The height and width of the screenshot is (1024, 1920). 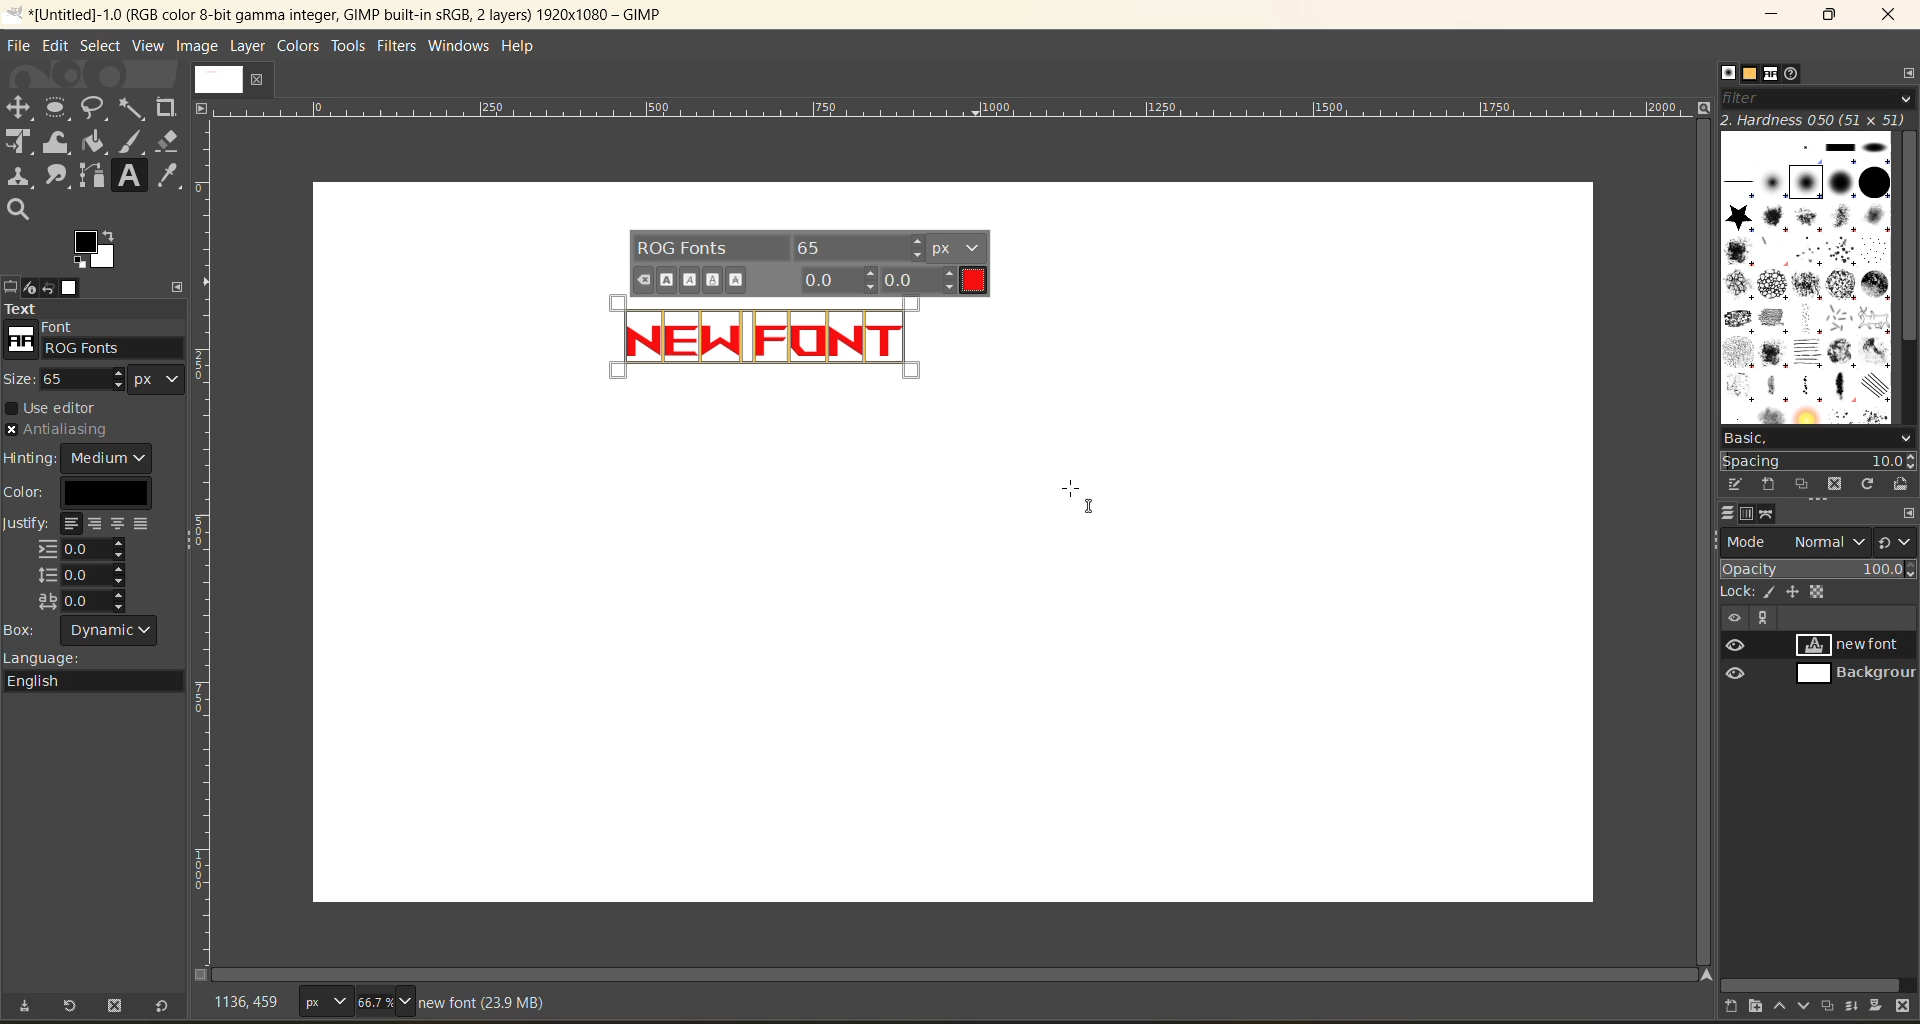 What do you see at coordinates (1856, 644) in the screenshot?
I see `new font` at bounding box center [1856, 644].